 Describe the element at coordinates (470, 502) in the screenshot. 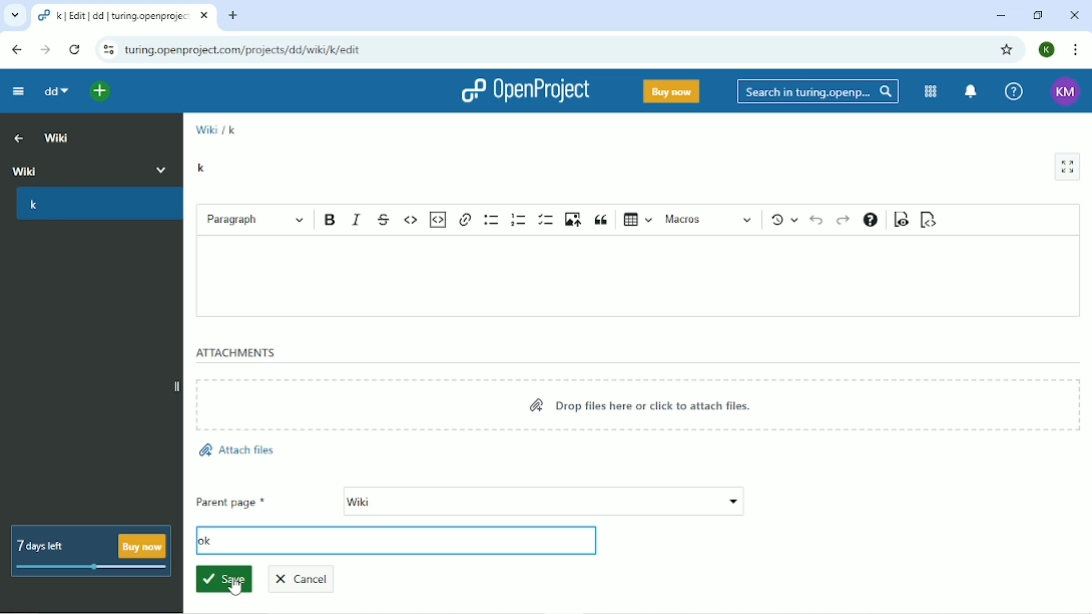

I see `Parent page` at that location.